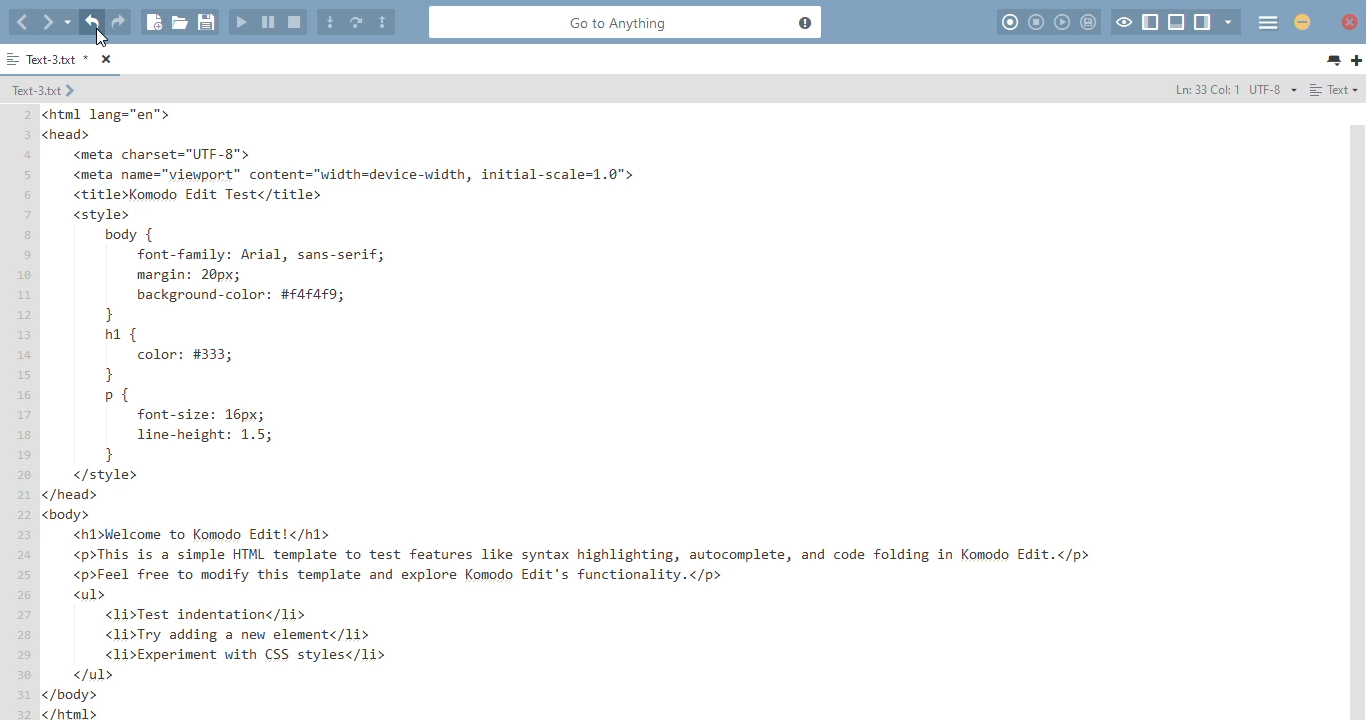 Image resolution: width=1366 pixels, height=720 pixels. What do you see at coordinates (1036, 22) in the screenshot?
I see `stop recording macro` at bounding box center [1036, 22].